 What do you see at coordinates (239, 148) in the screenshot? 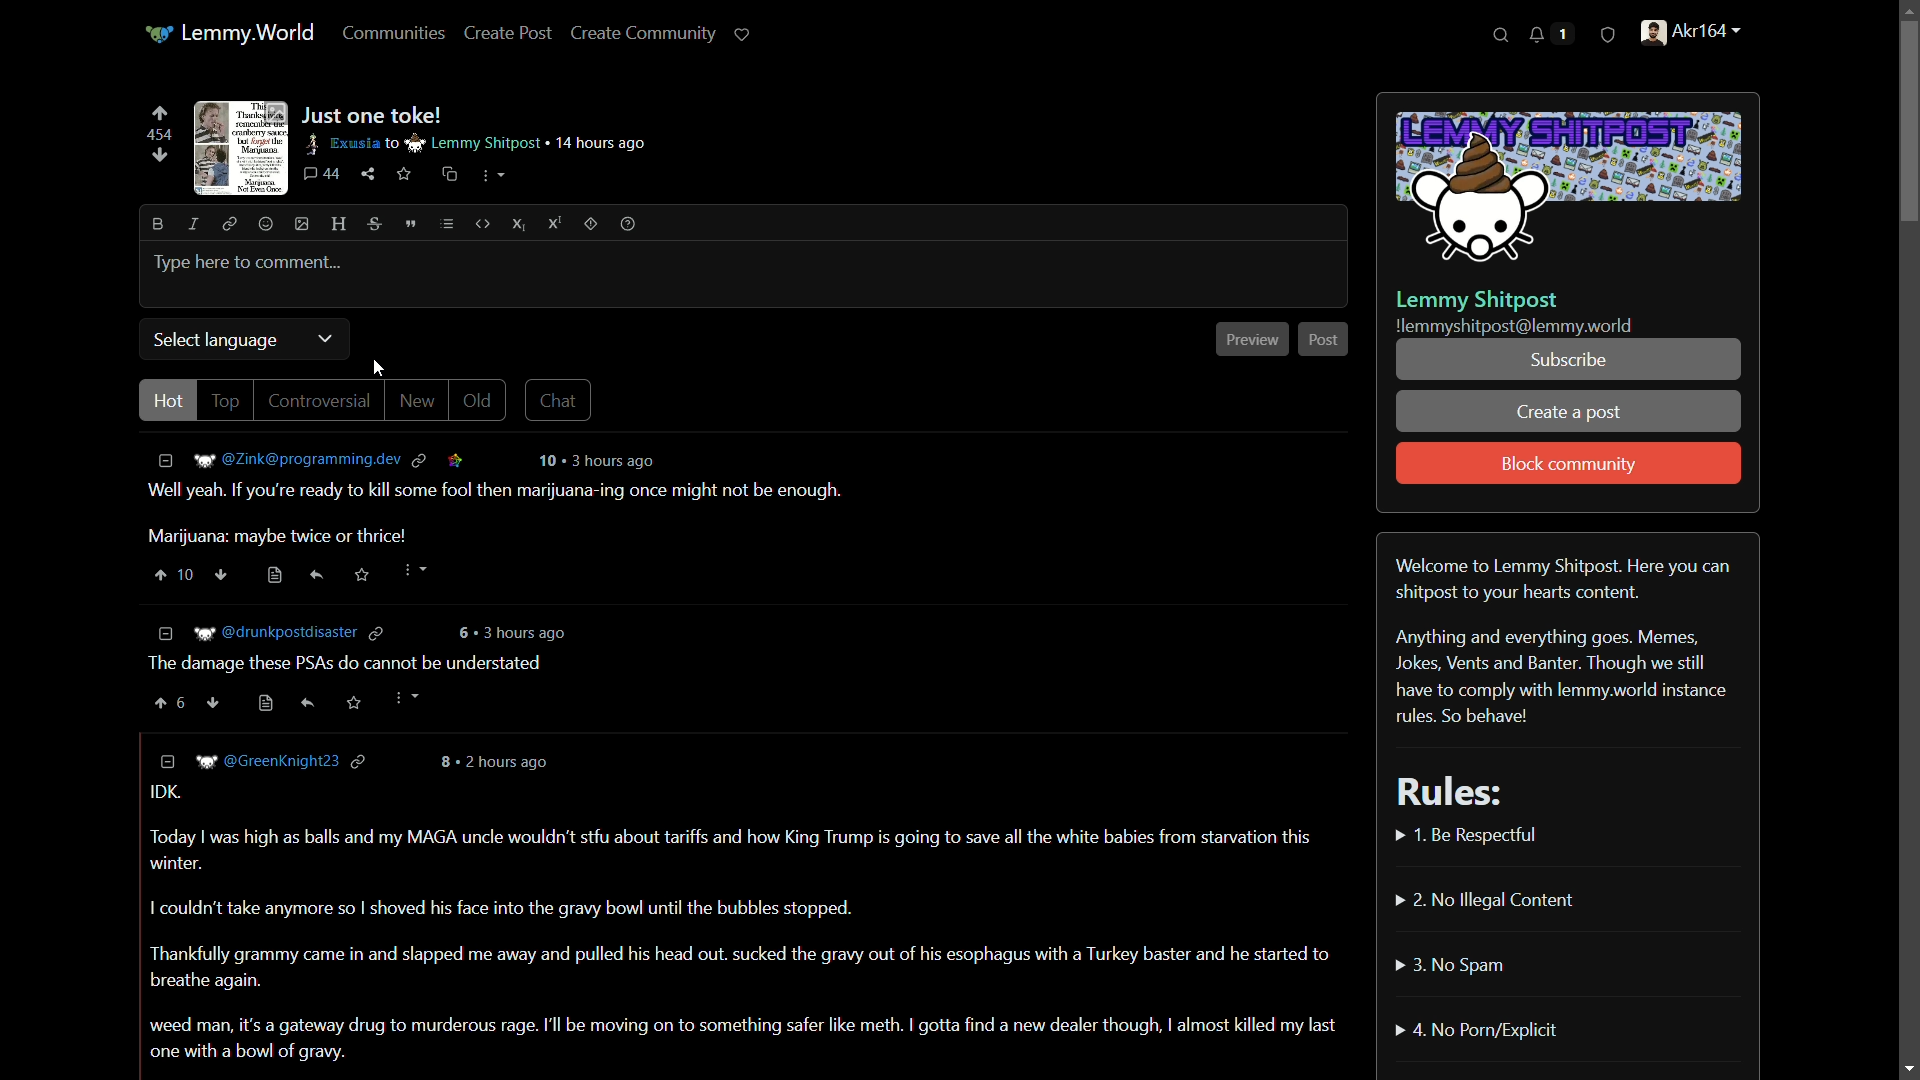
I see `thumbnail` at bounding box center [239, 148].